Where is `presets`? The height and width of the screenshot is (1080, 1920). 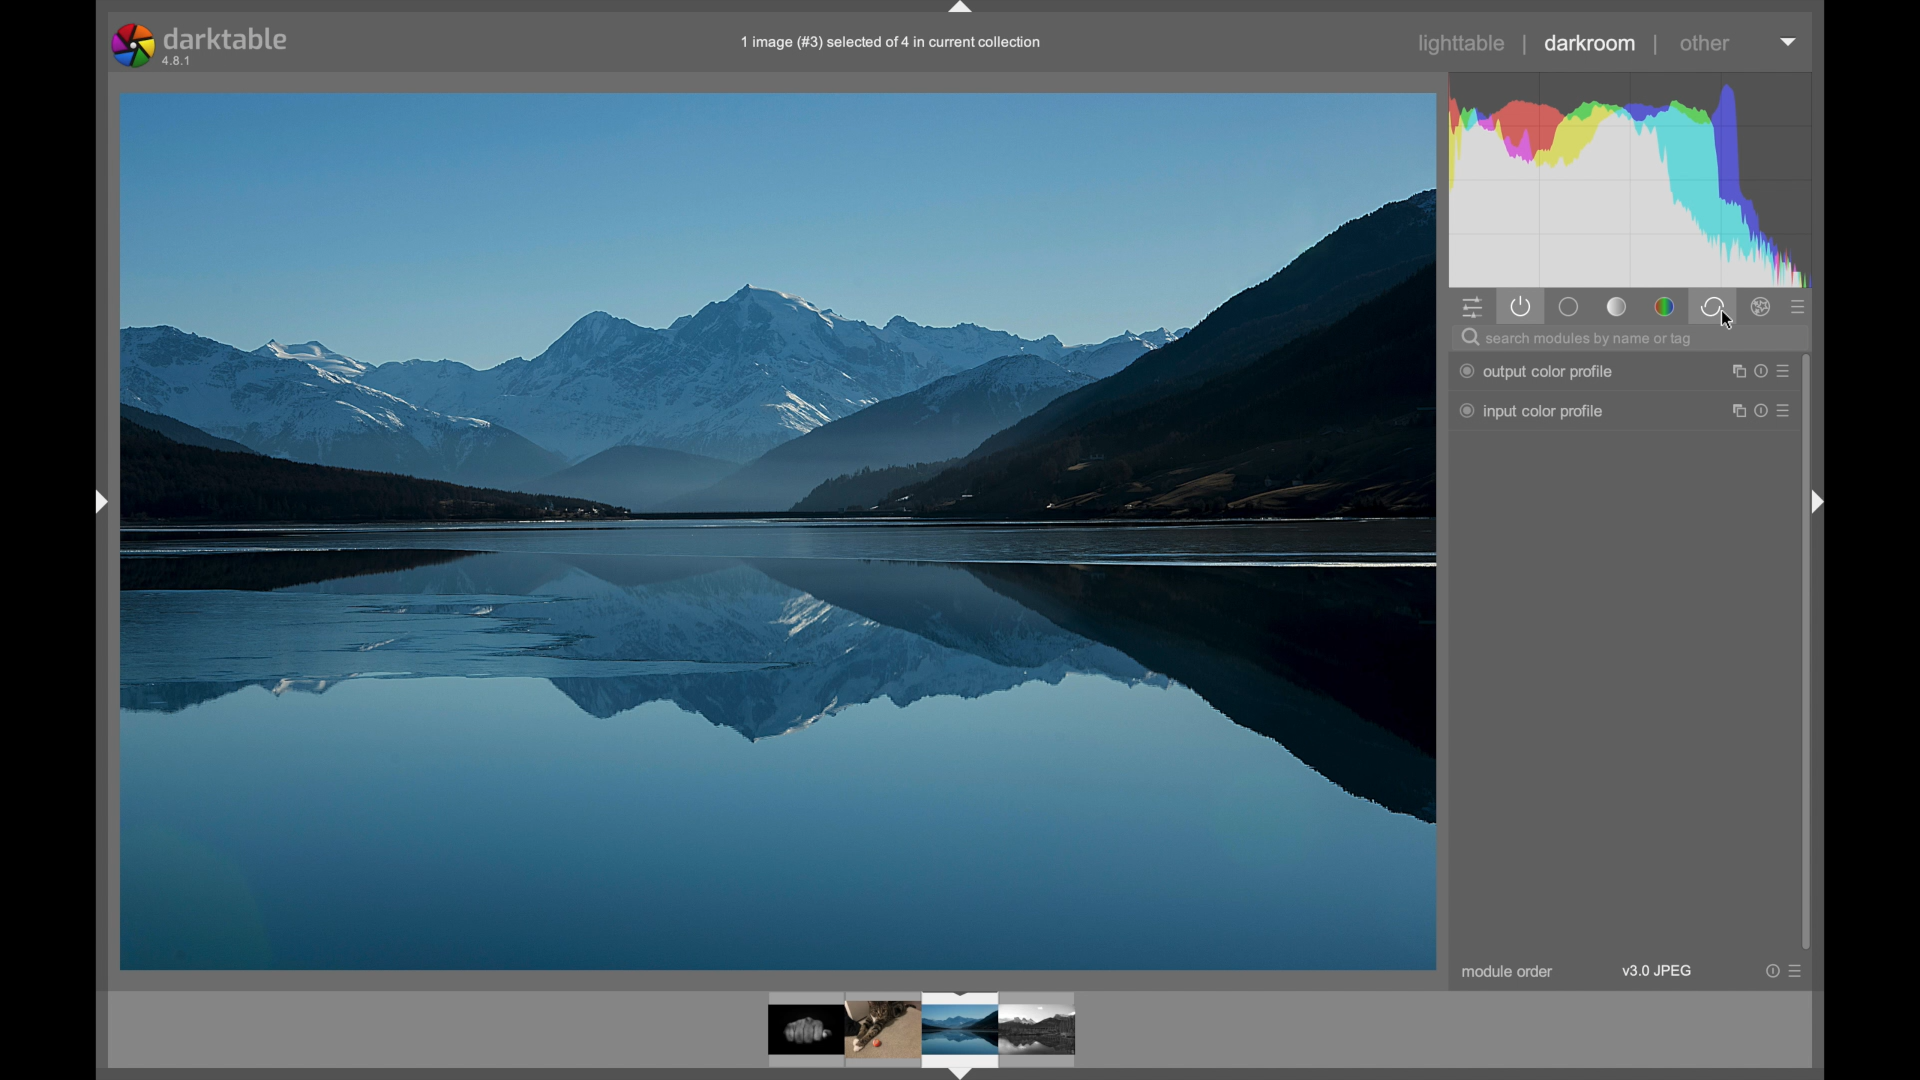
presets is located at coordinates (1799, 306).